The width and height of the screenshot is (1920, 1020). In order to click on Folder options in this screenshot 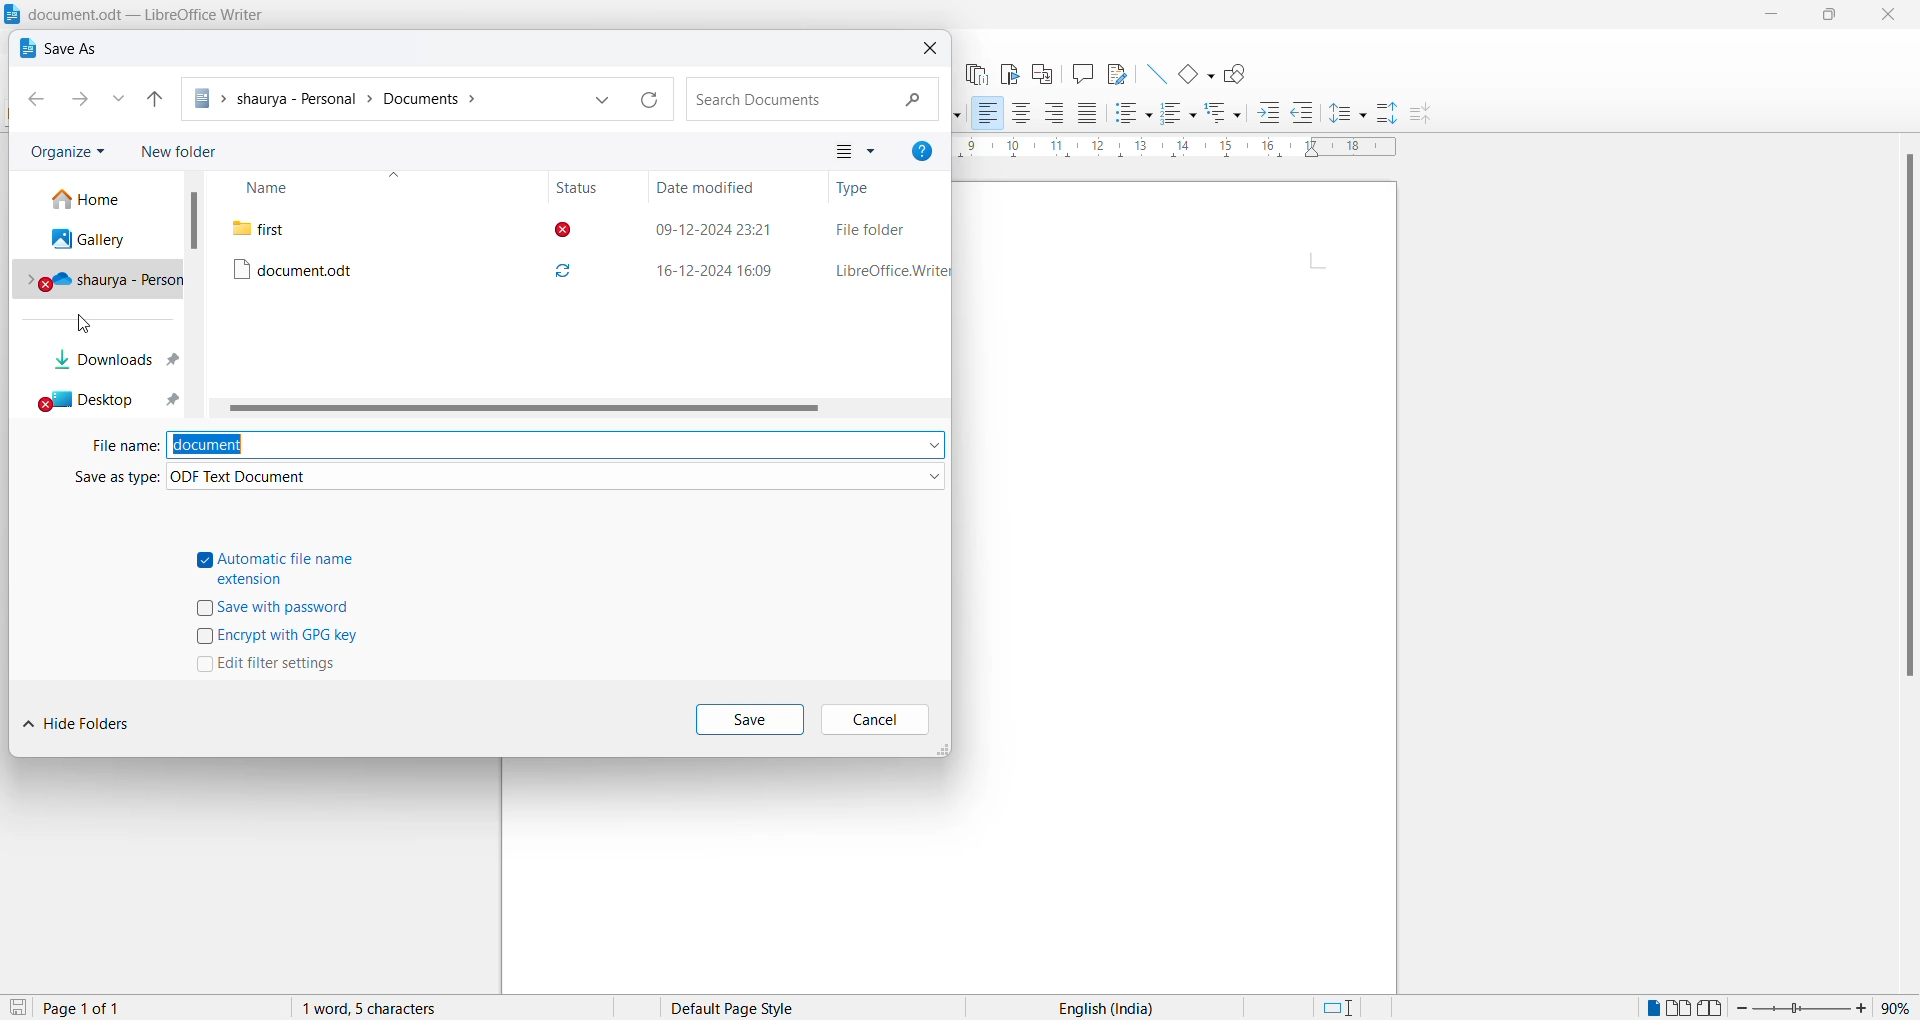, I will do `click(608, 100)`.